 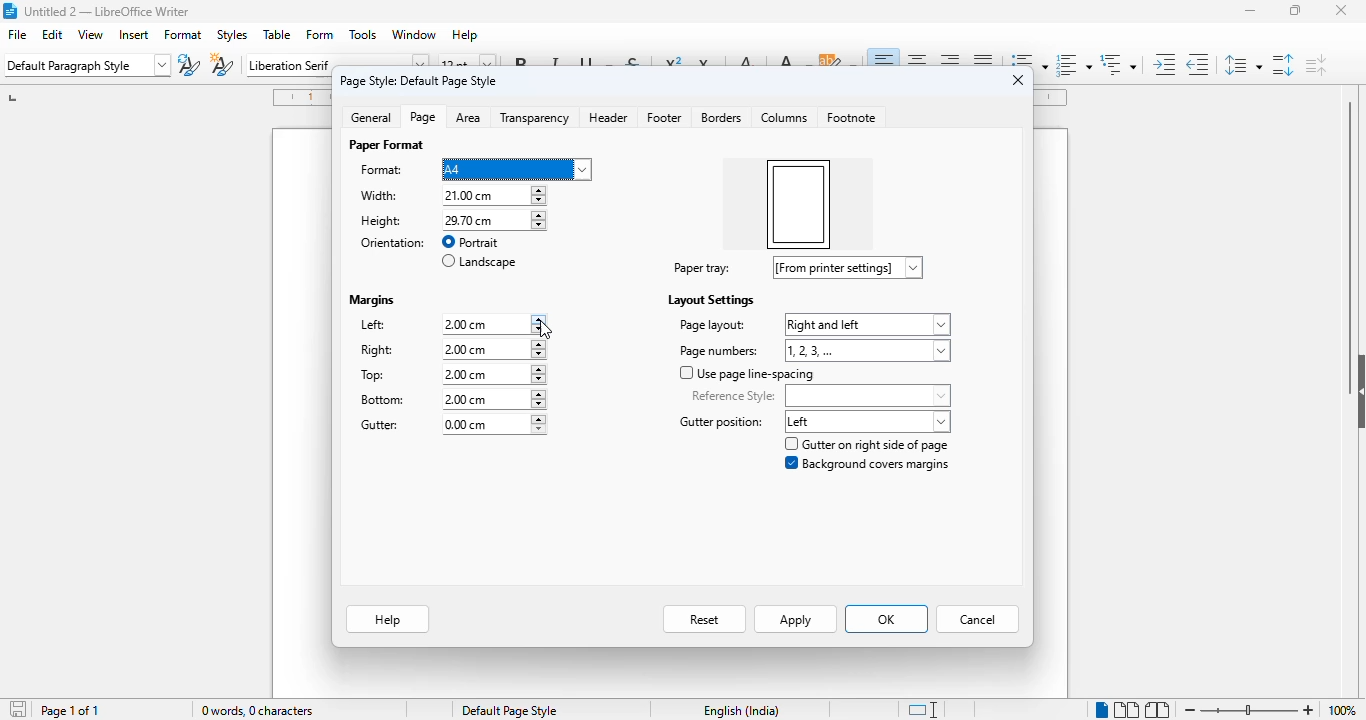 What do you see at coordinates (840, 268) in the screenshot?
I see `paper tray options` at bounding box center [840, 268].